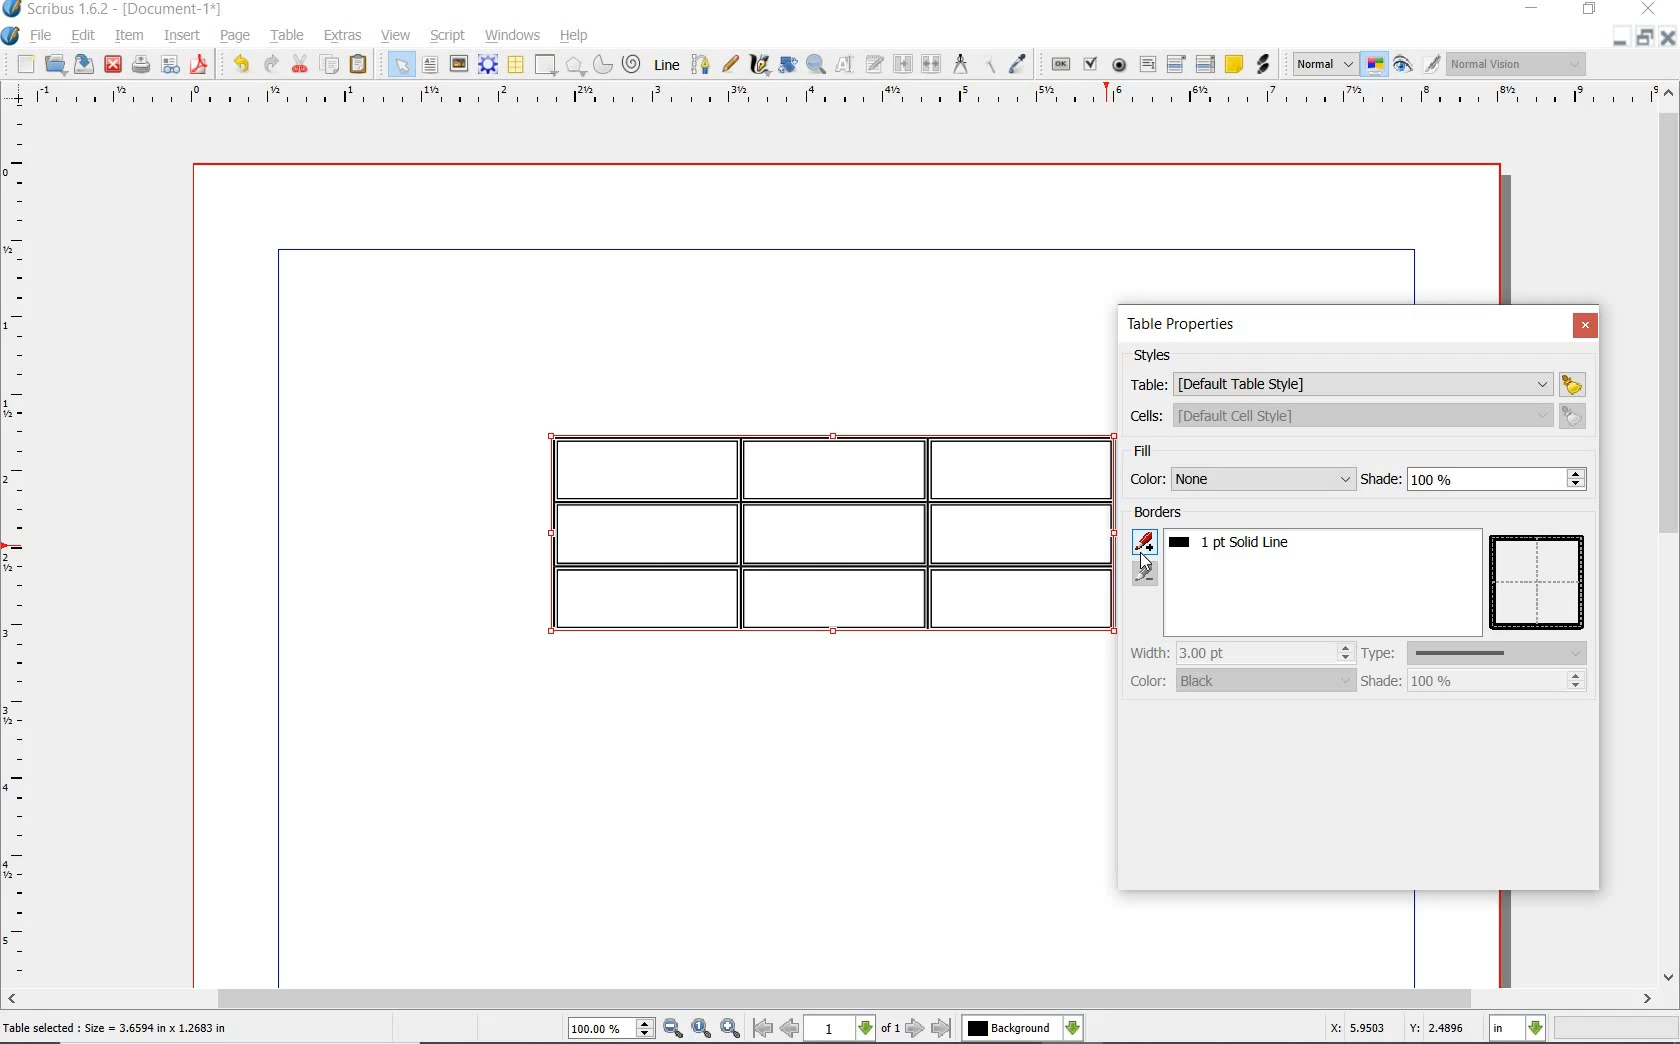 The width and height of the screenshot is (1680, 1044). What do you see at coordinates (544, 66) in the screenshot?
I see `shape` at bounding box center [544, 66].